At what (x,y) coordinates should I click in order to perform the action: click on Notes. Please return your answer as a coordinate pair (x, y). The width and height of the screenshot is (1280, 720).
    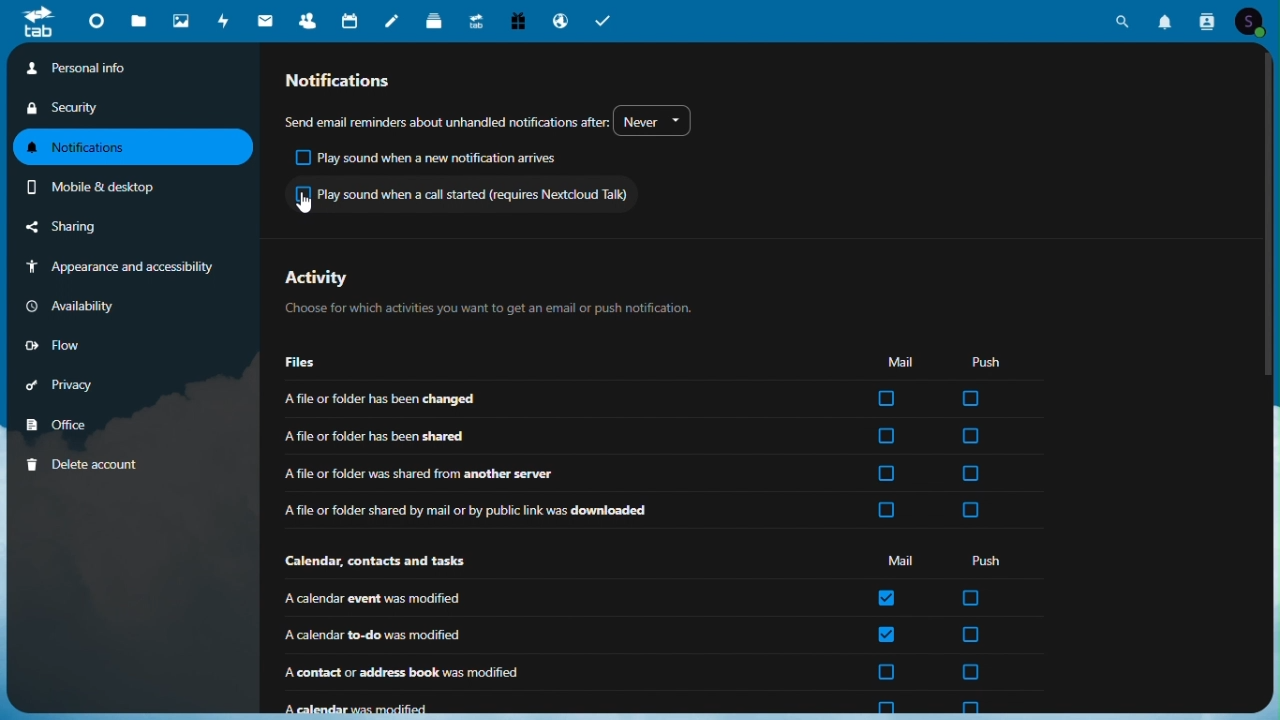
    Looking at the image, I should click on (393, 18).